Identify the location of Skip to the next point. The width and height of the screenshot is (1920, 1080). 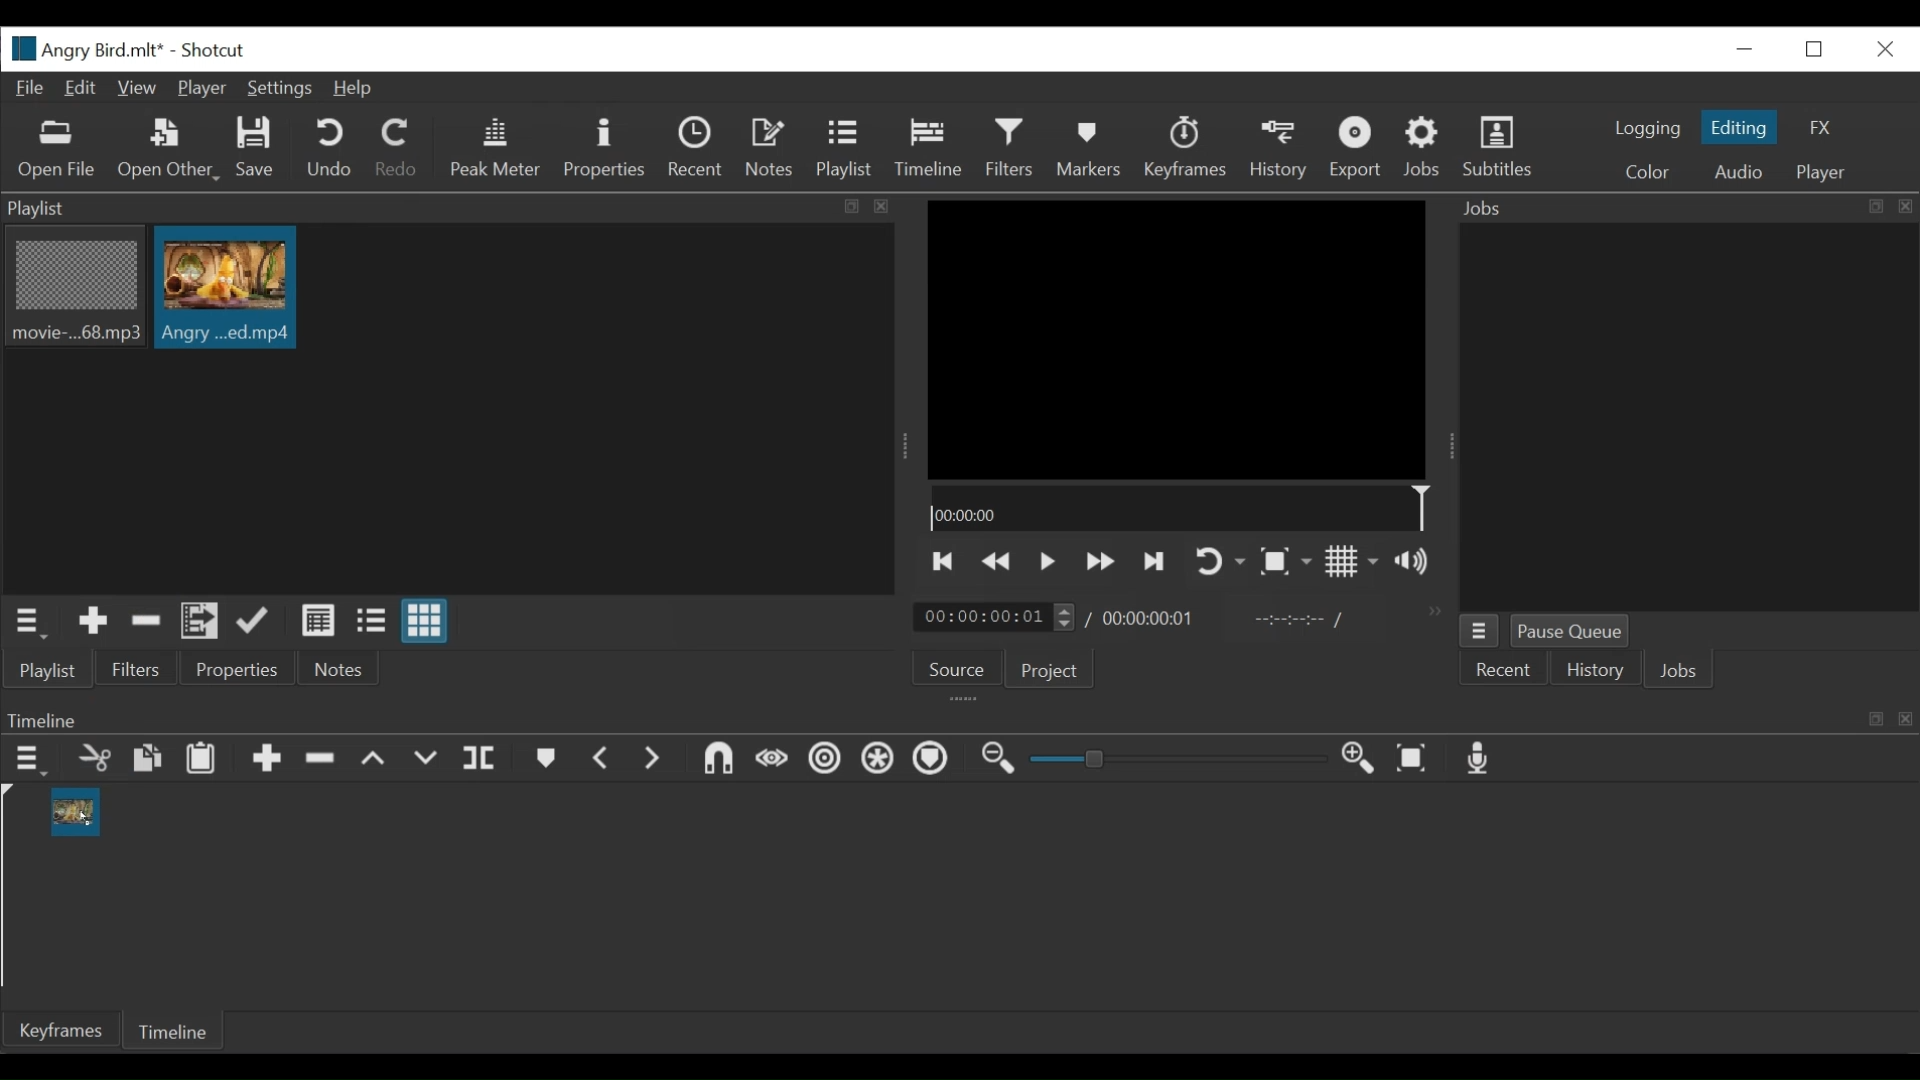
(1154, 562).